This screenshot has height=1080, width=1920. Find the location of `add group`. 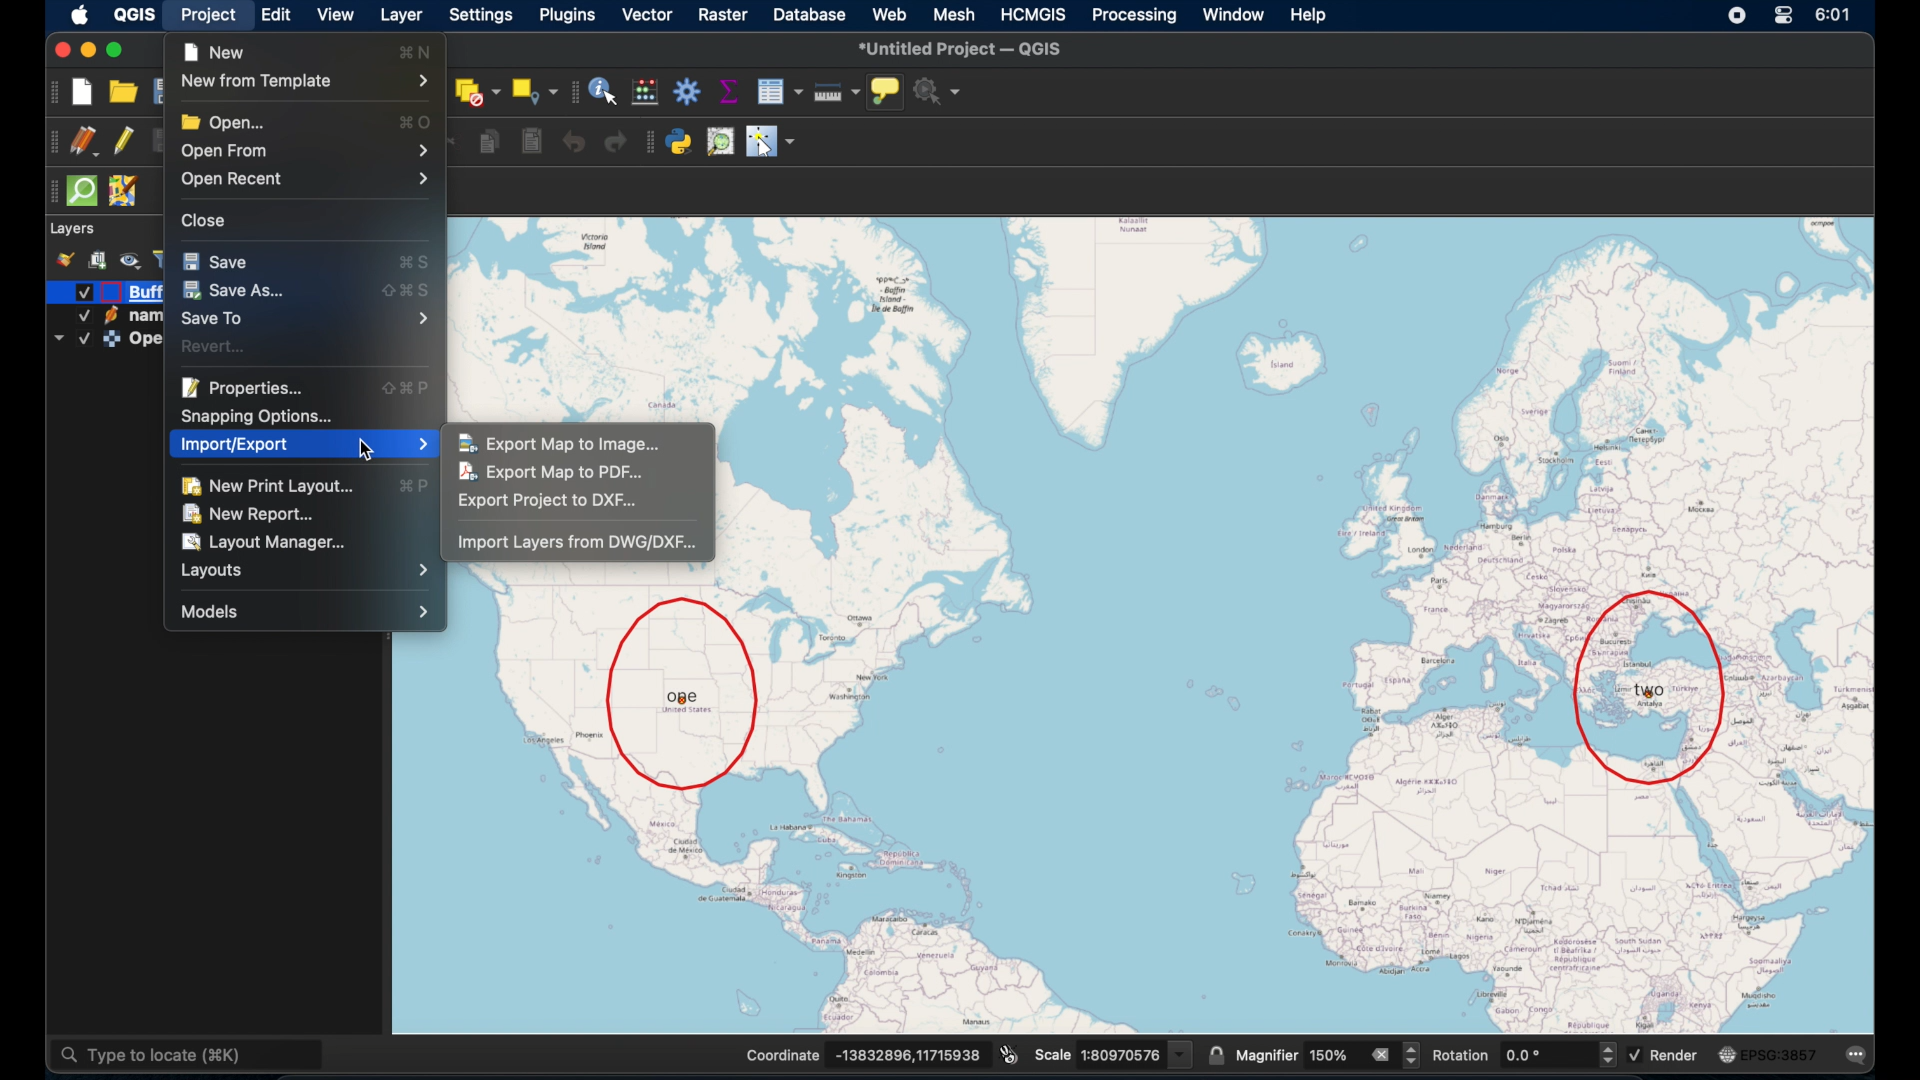

add group is located at coordinates (97, 260).